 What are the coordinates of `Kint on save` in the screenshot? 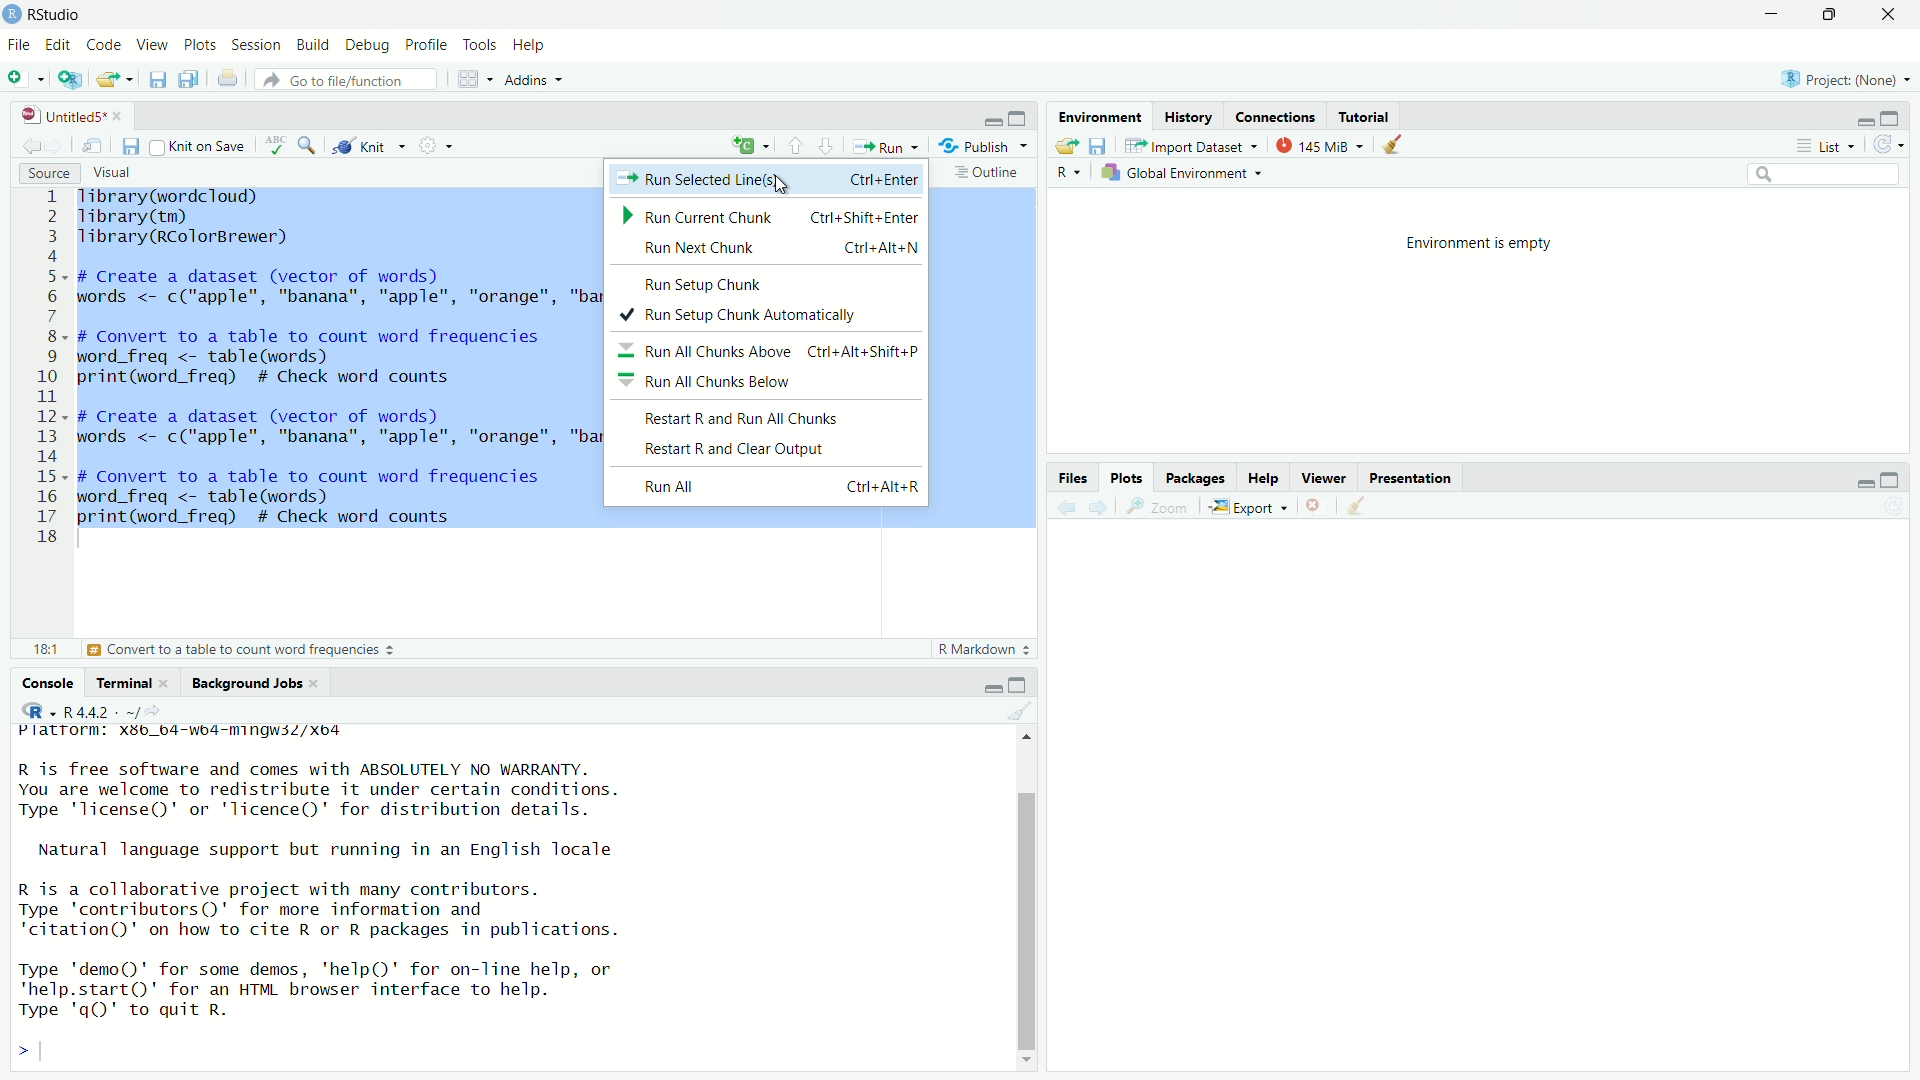 It's located at (197, 147).